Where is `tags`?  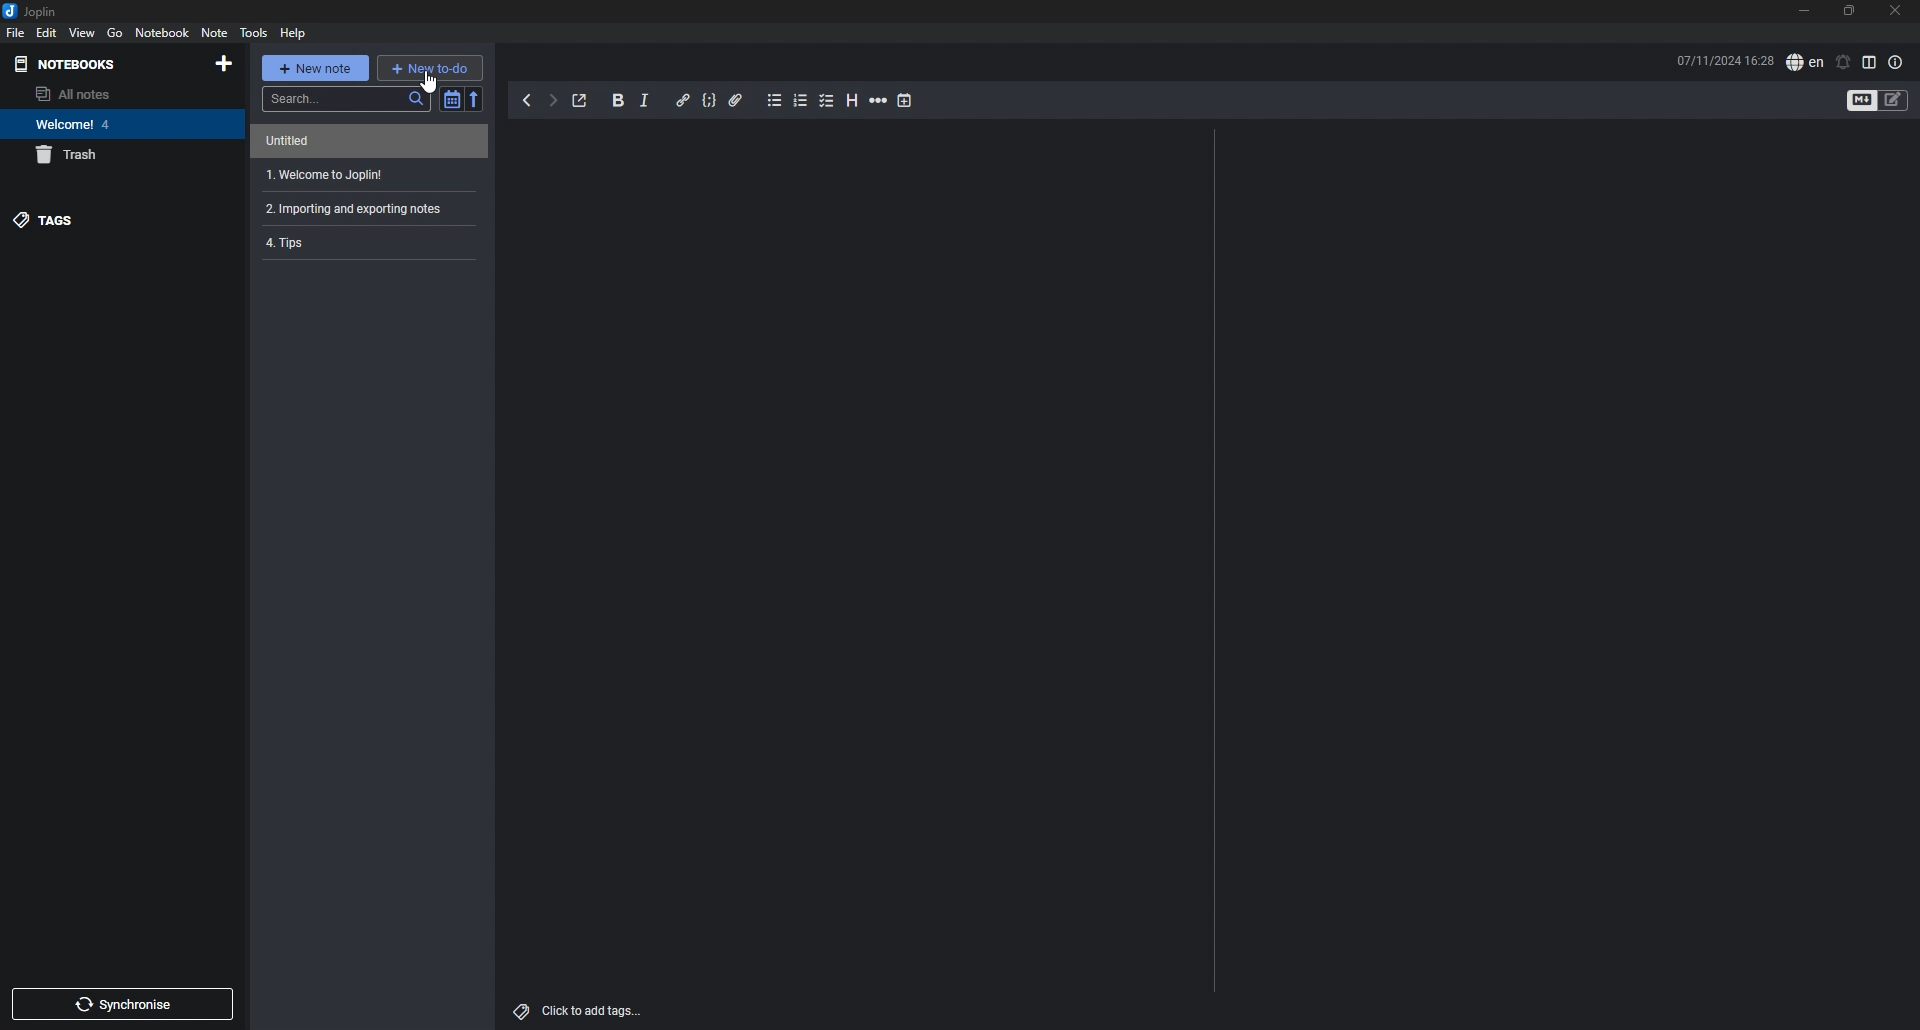 tags is located at coordinates (94, 219).